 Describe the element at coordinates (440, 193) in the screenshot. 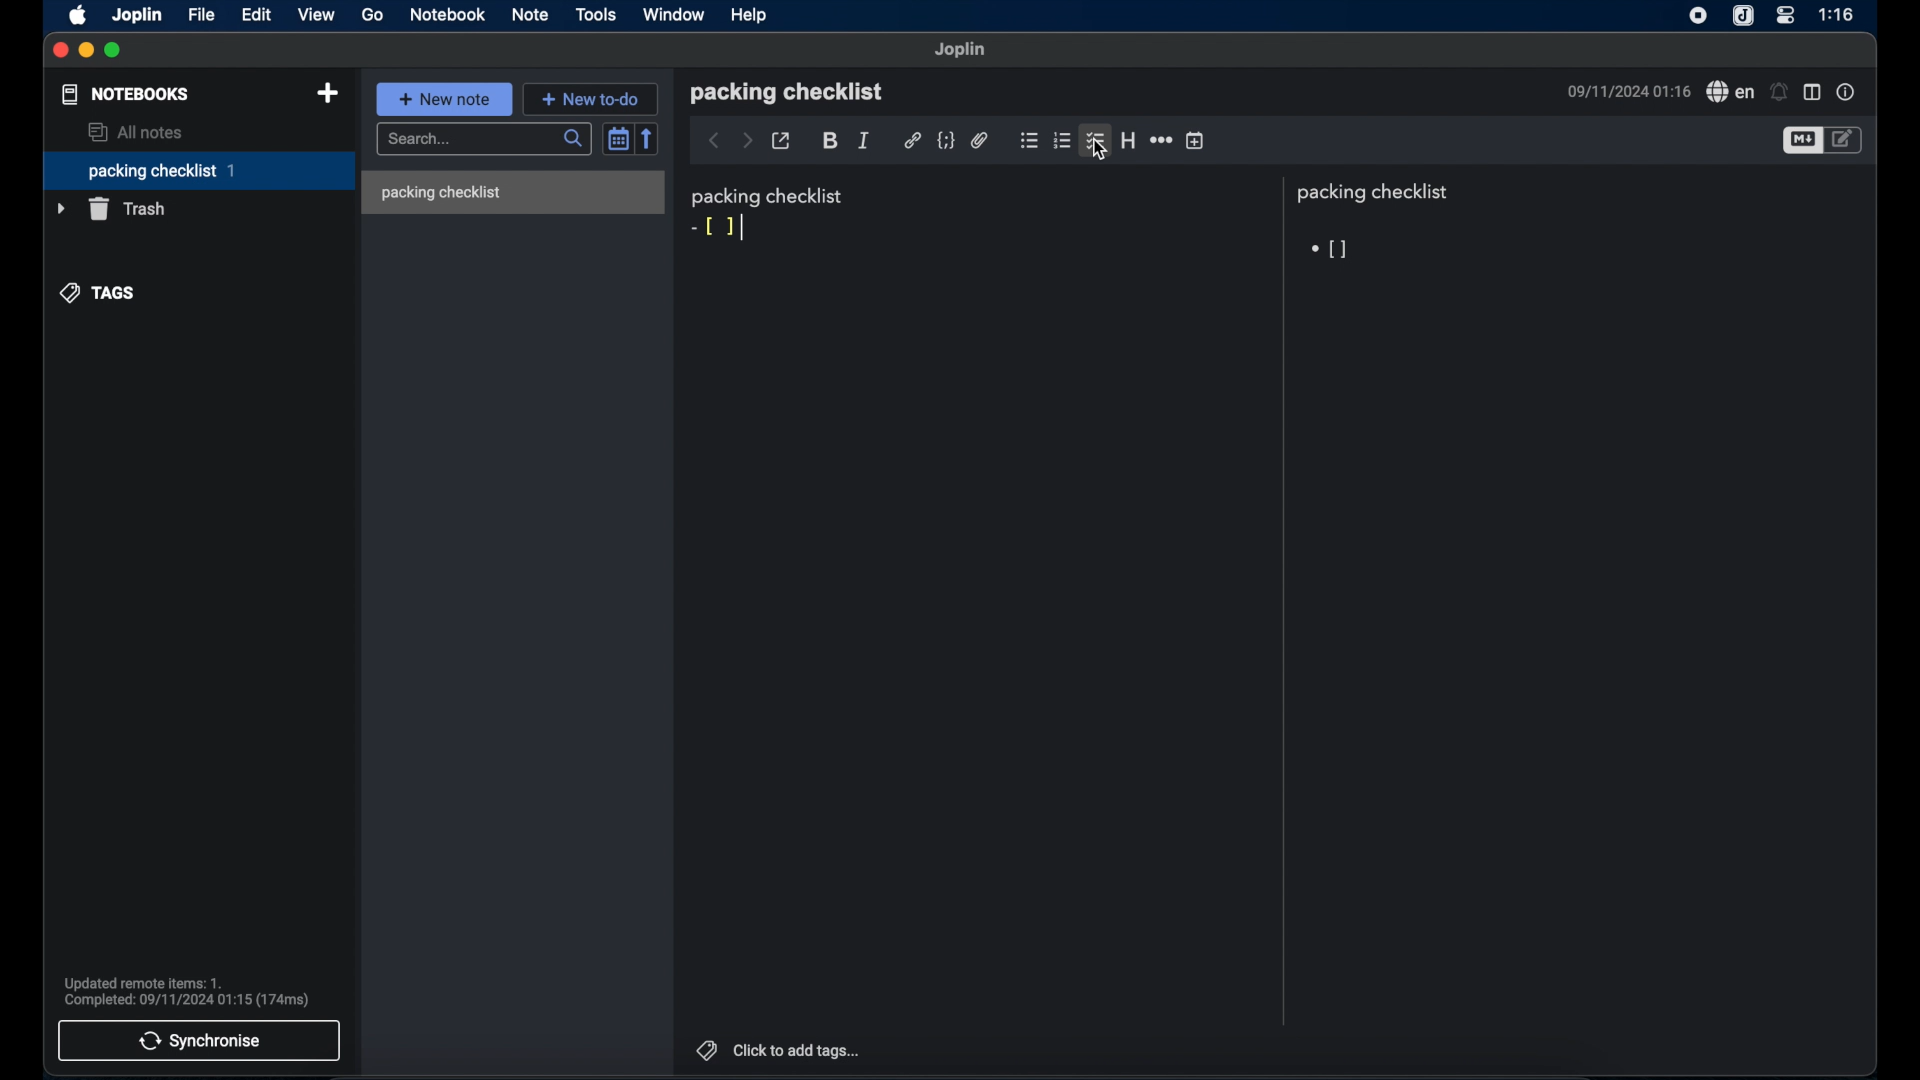

I see `packing checklist` at that location.